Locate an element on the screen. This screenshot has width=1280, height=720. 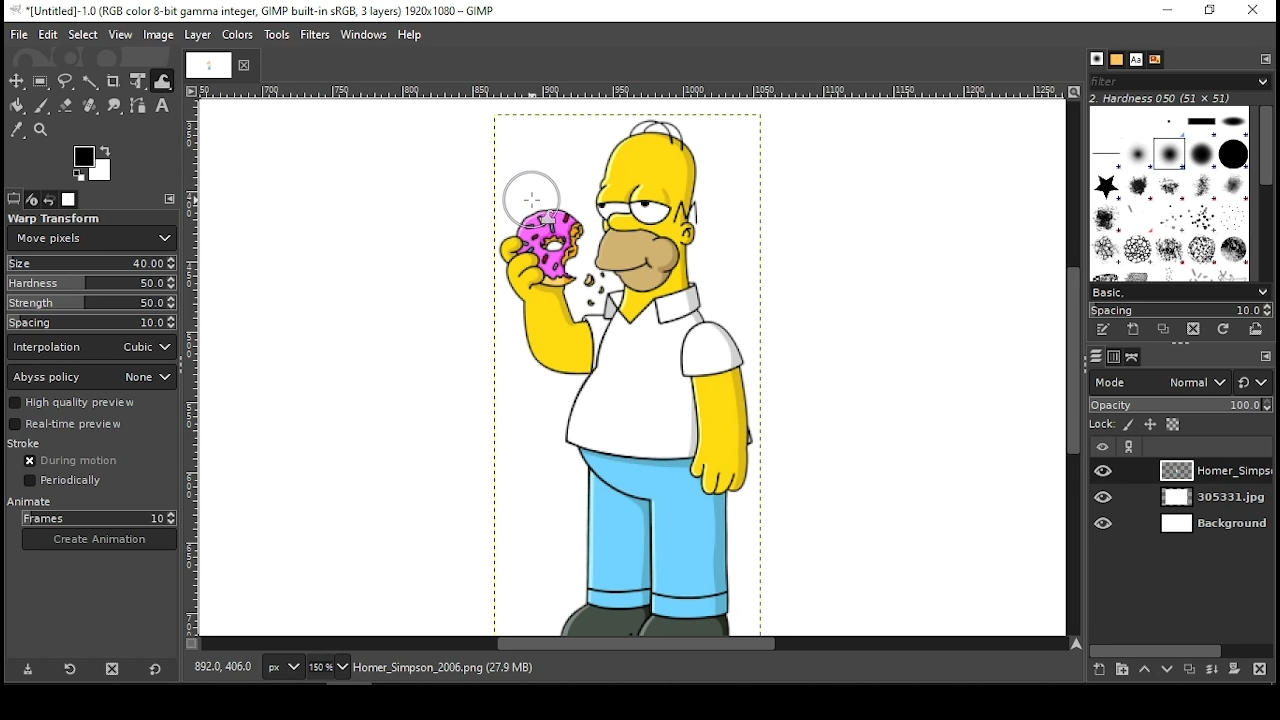
basic is located at coordinates (1181, 293).